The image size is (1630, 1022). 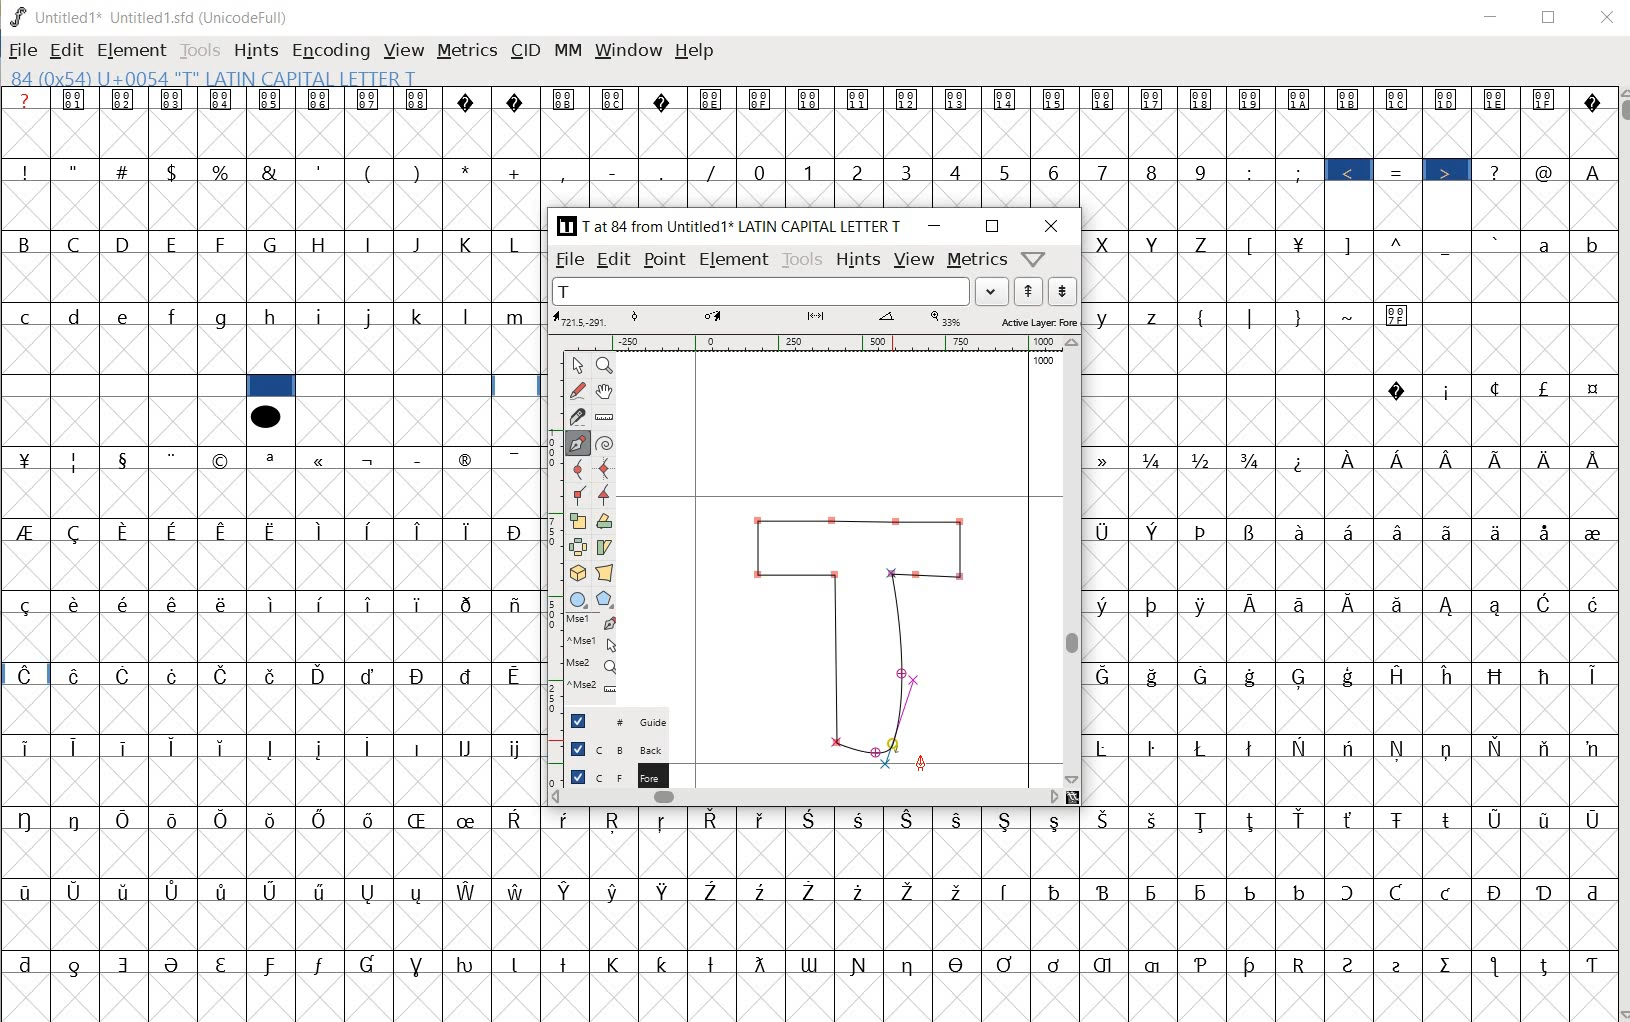 What do you see at coordinates (578, 598) in the screenshot?
I see `rectangle/ellipse` at bounding box center [578, 598].